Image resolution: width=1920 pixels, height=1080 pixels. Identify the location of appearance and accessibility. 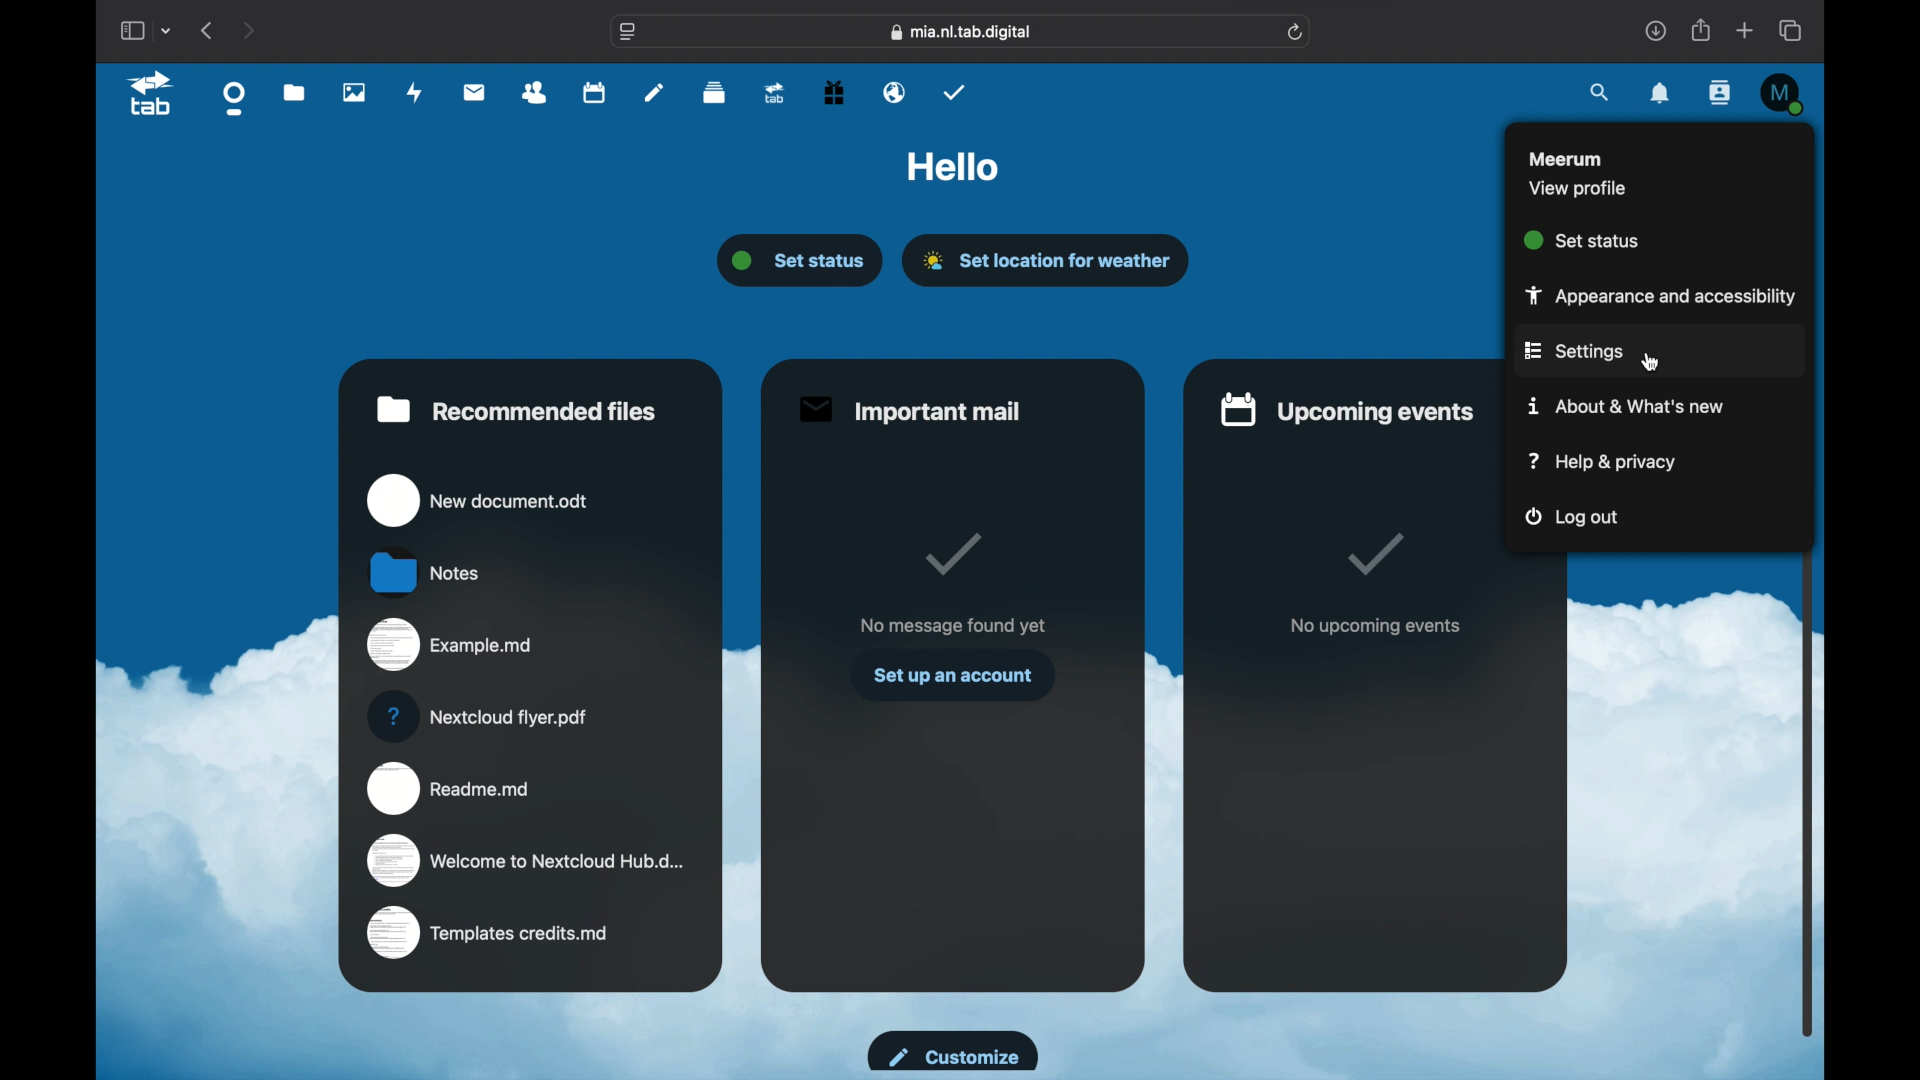
(1655, 296).